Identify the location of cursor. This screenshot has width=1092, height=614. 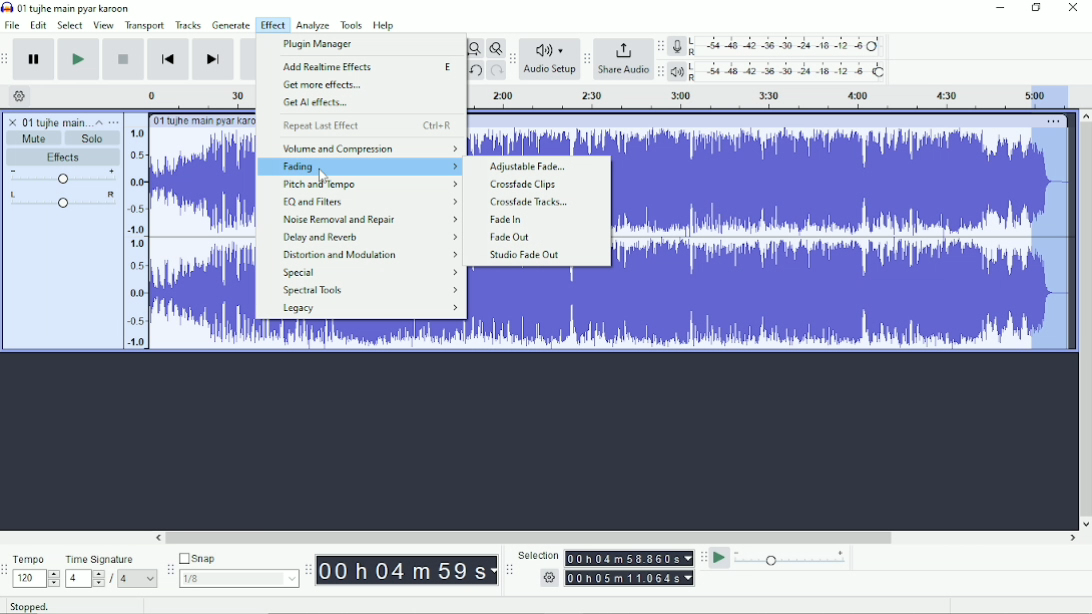
(323, 174).